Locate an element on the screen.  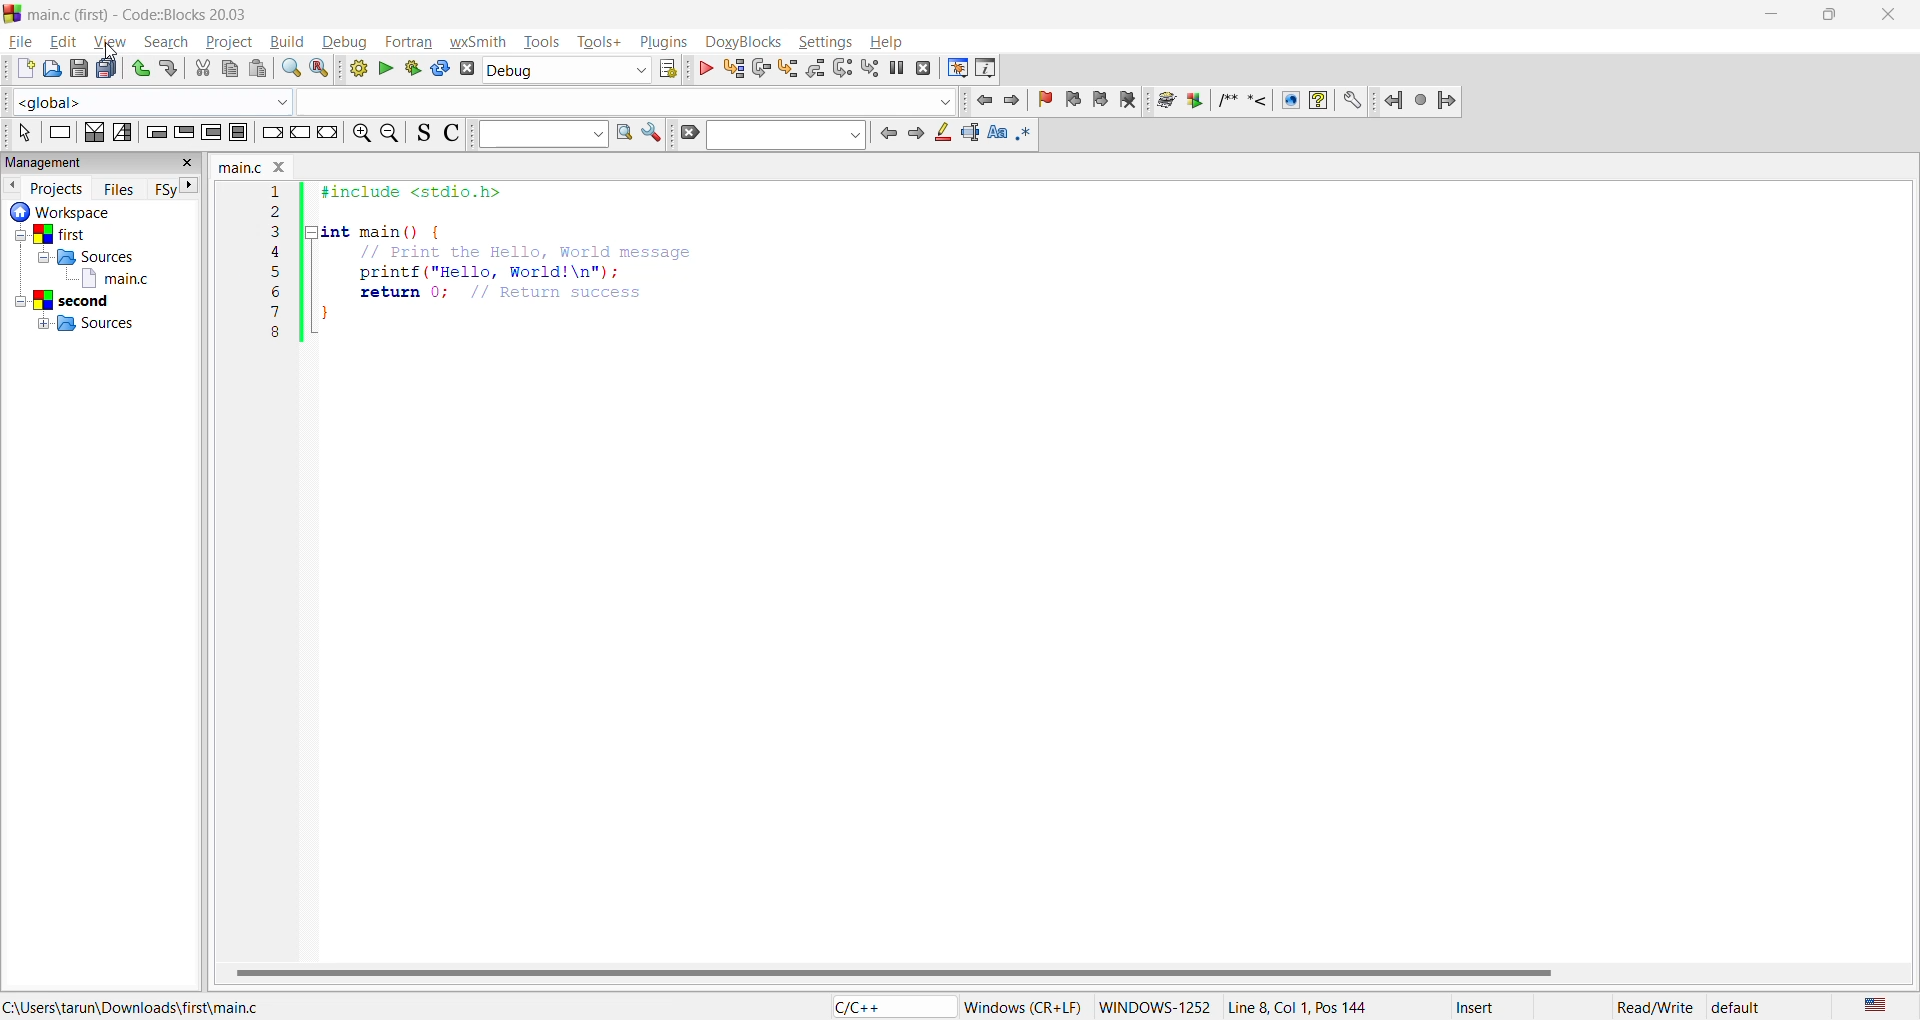
Read/Write is located at coordinates (1655, 1008).